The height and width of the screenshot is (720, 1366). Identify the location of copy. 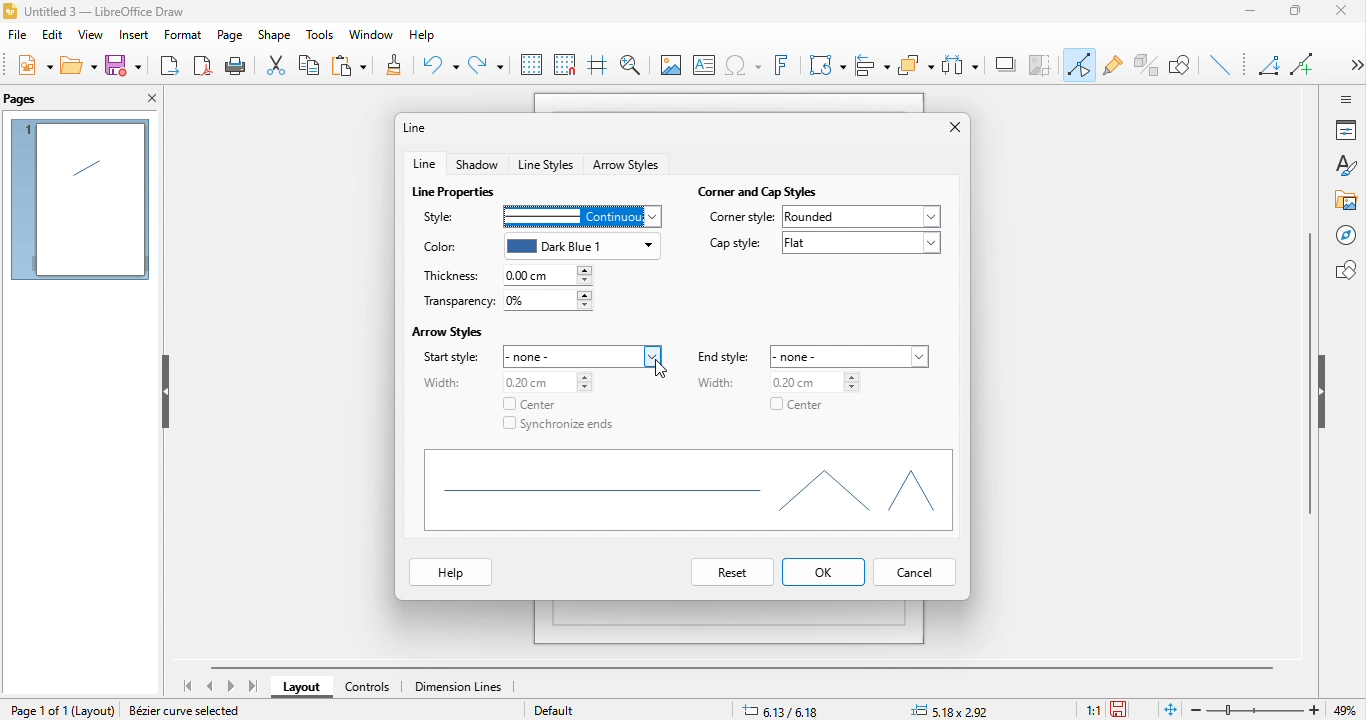
(314, 64).